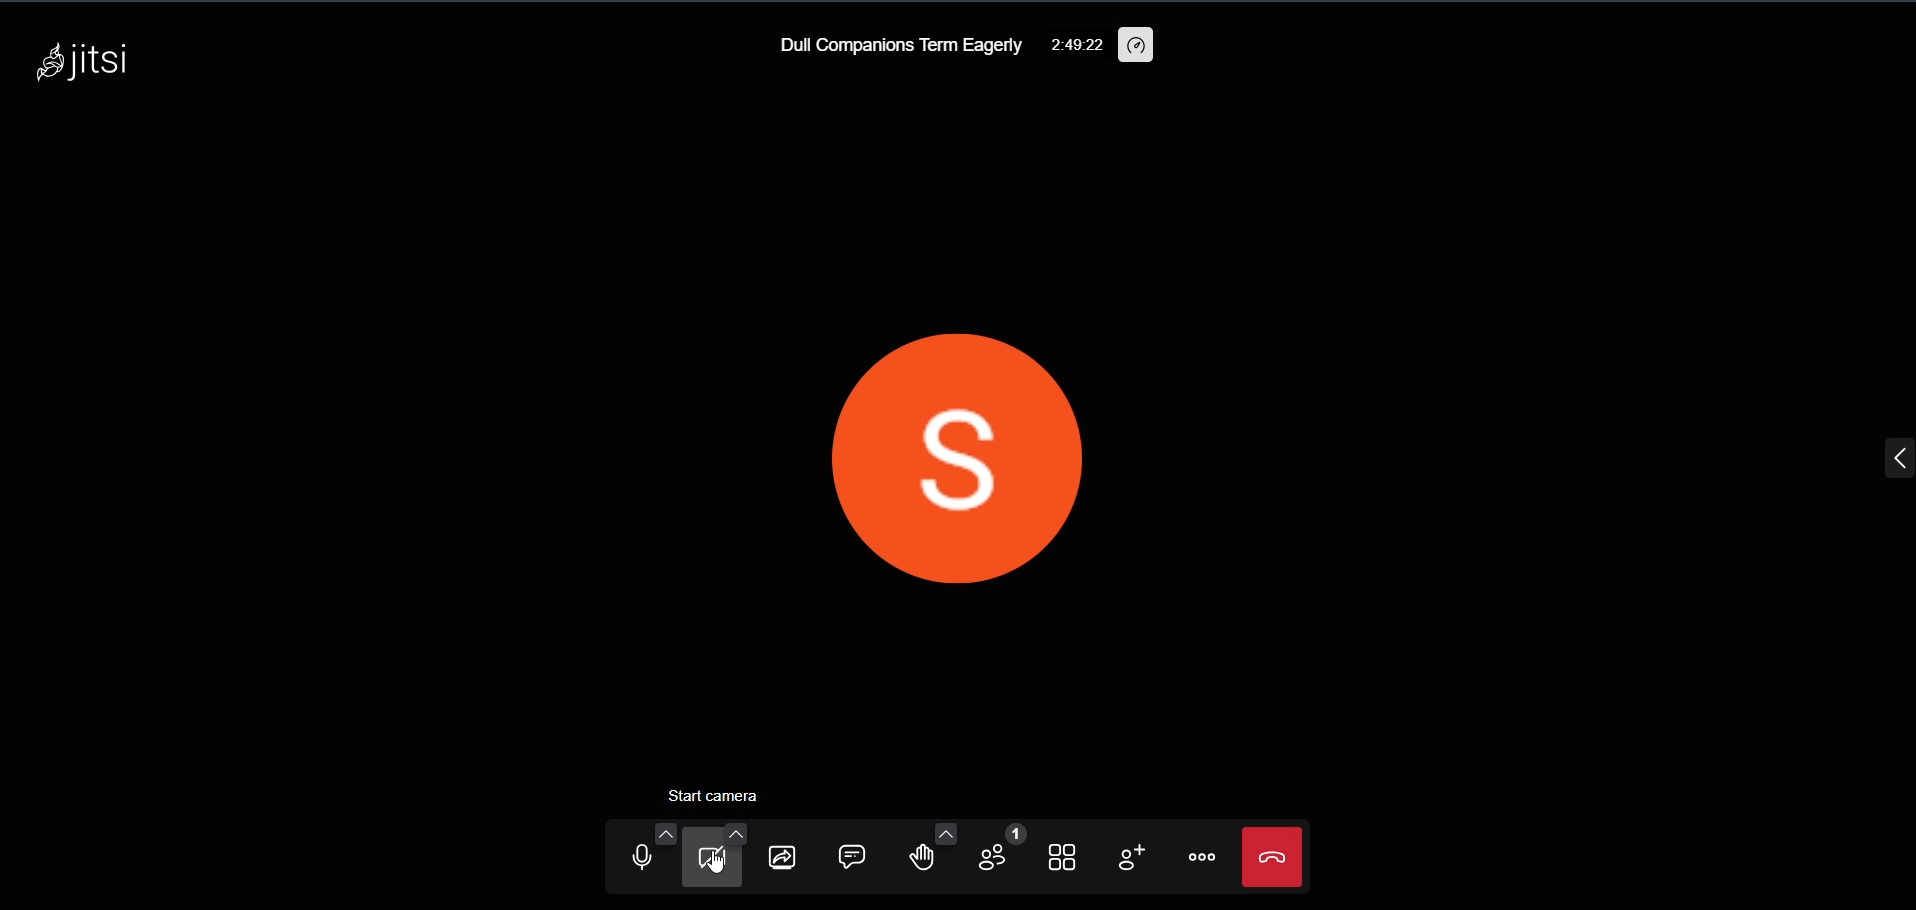 The image size is (1916, 910). Describe the element at coordinates (1886, 457) in the screenshot. I see `expand` at that location.